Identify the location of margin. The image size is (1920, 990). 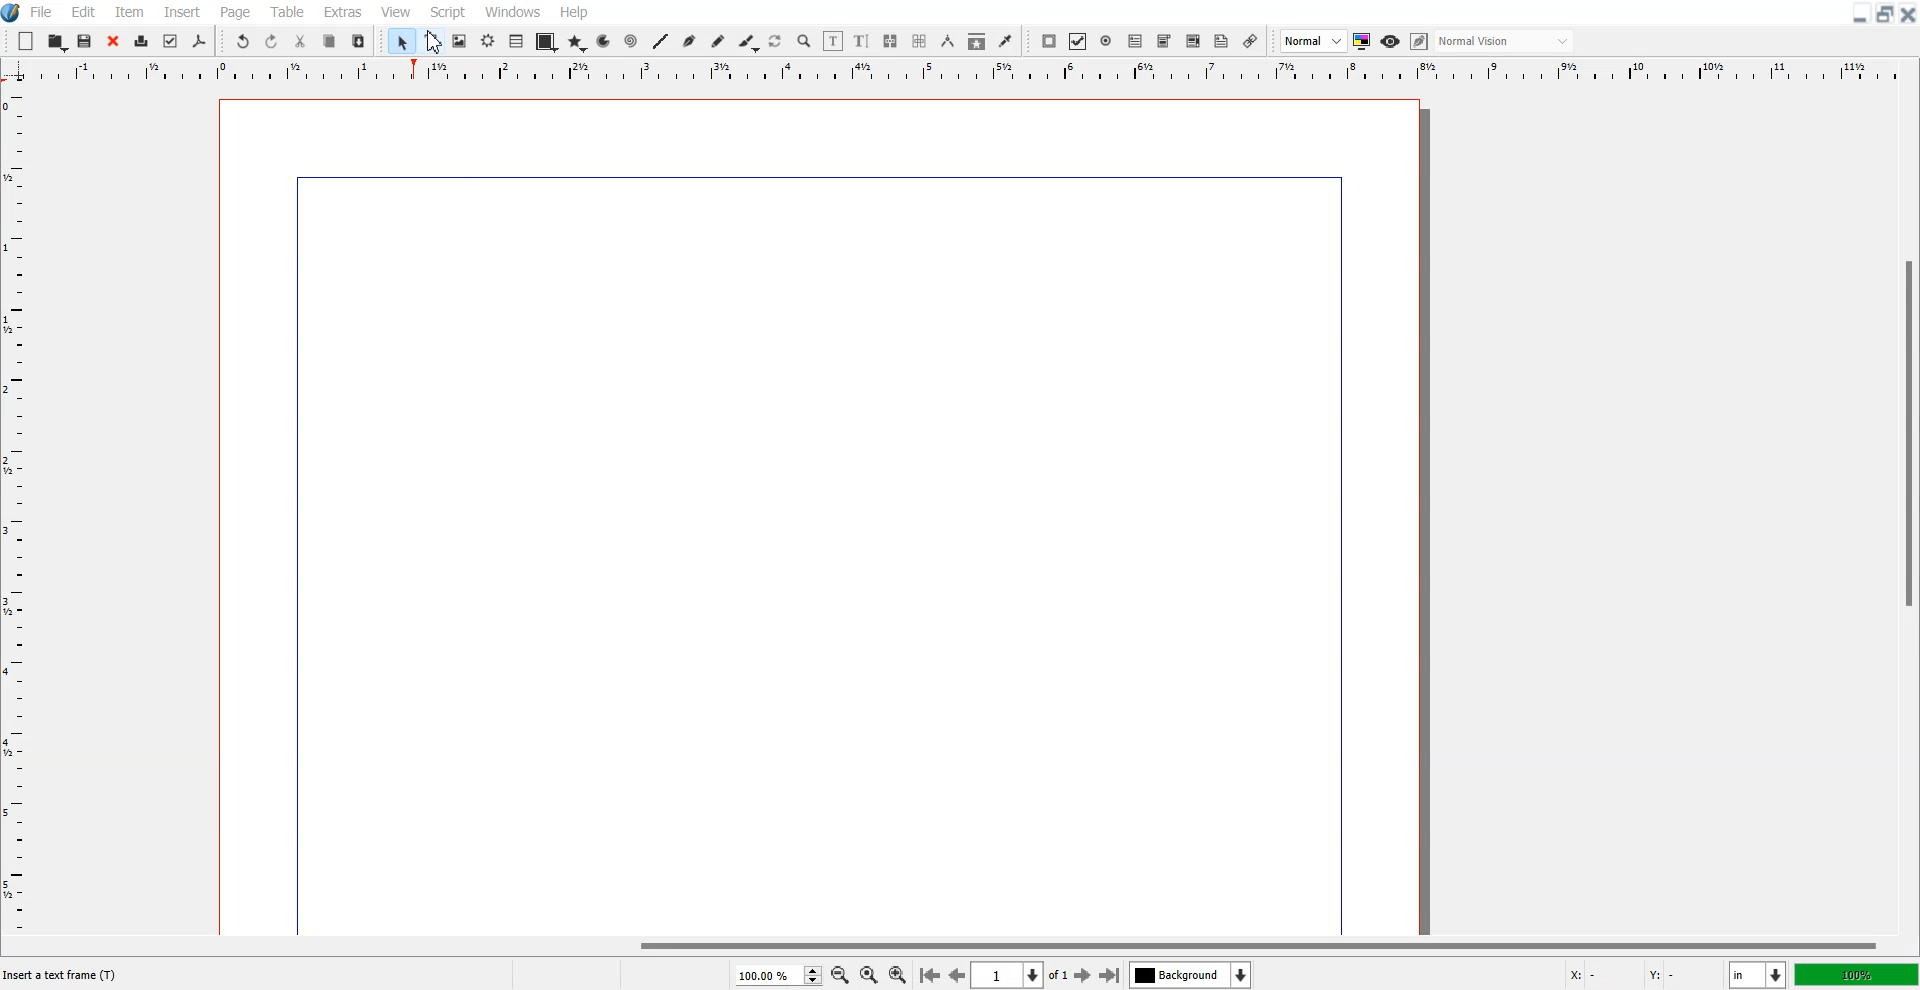
(293, 559).